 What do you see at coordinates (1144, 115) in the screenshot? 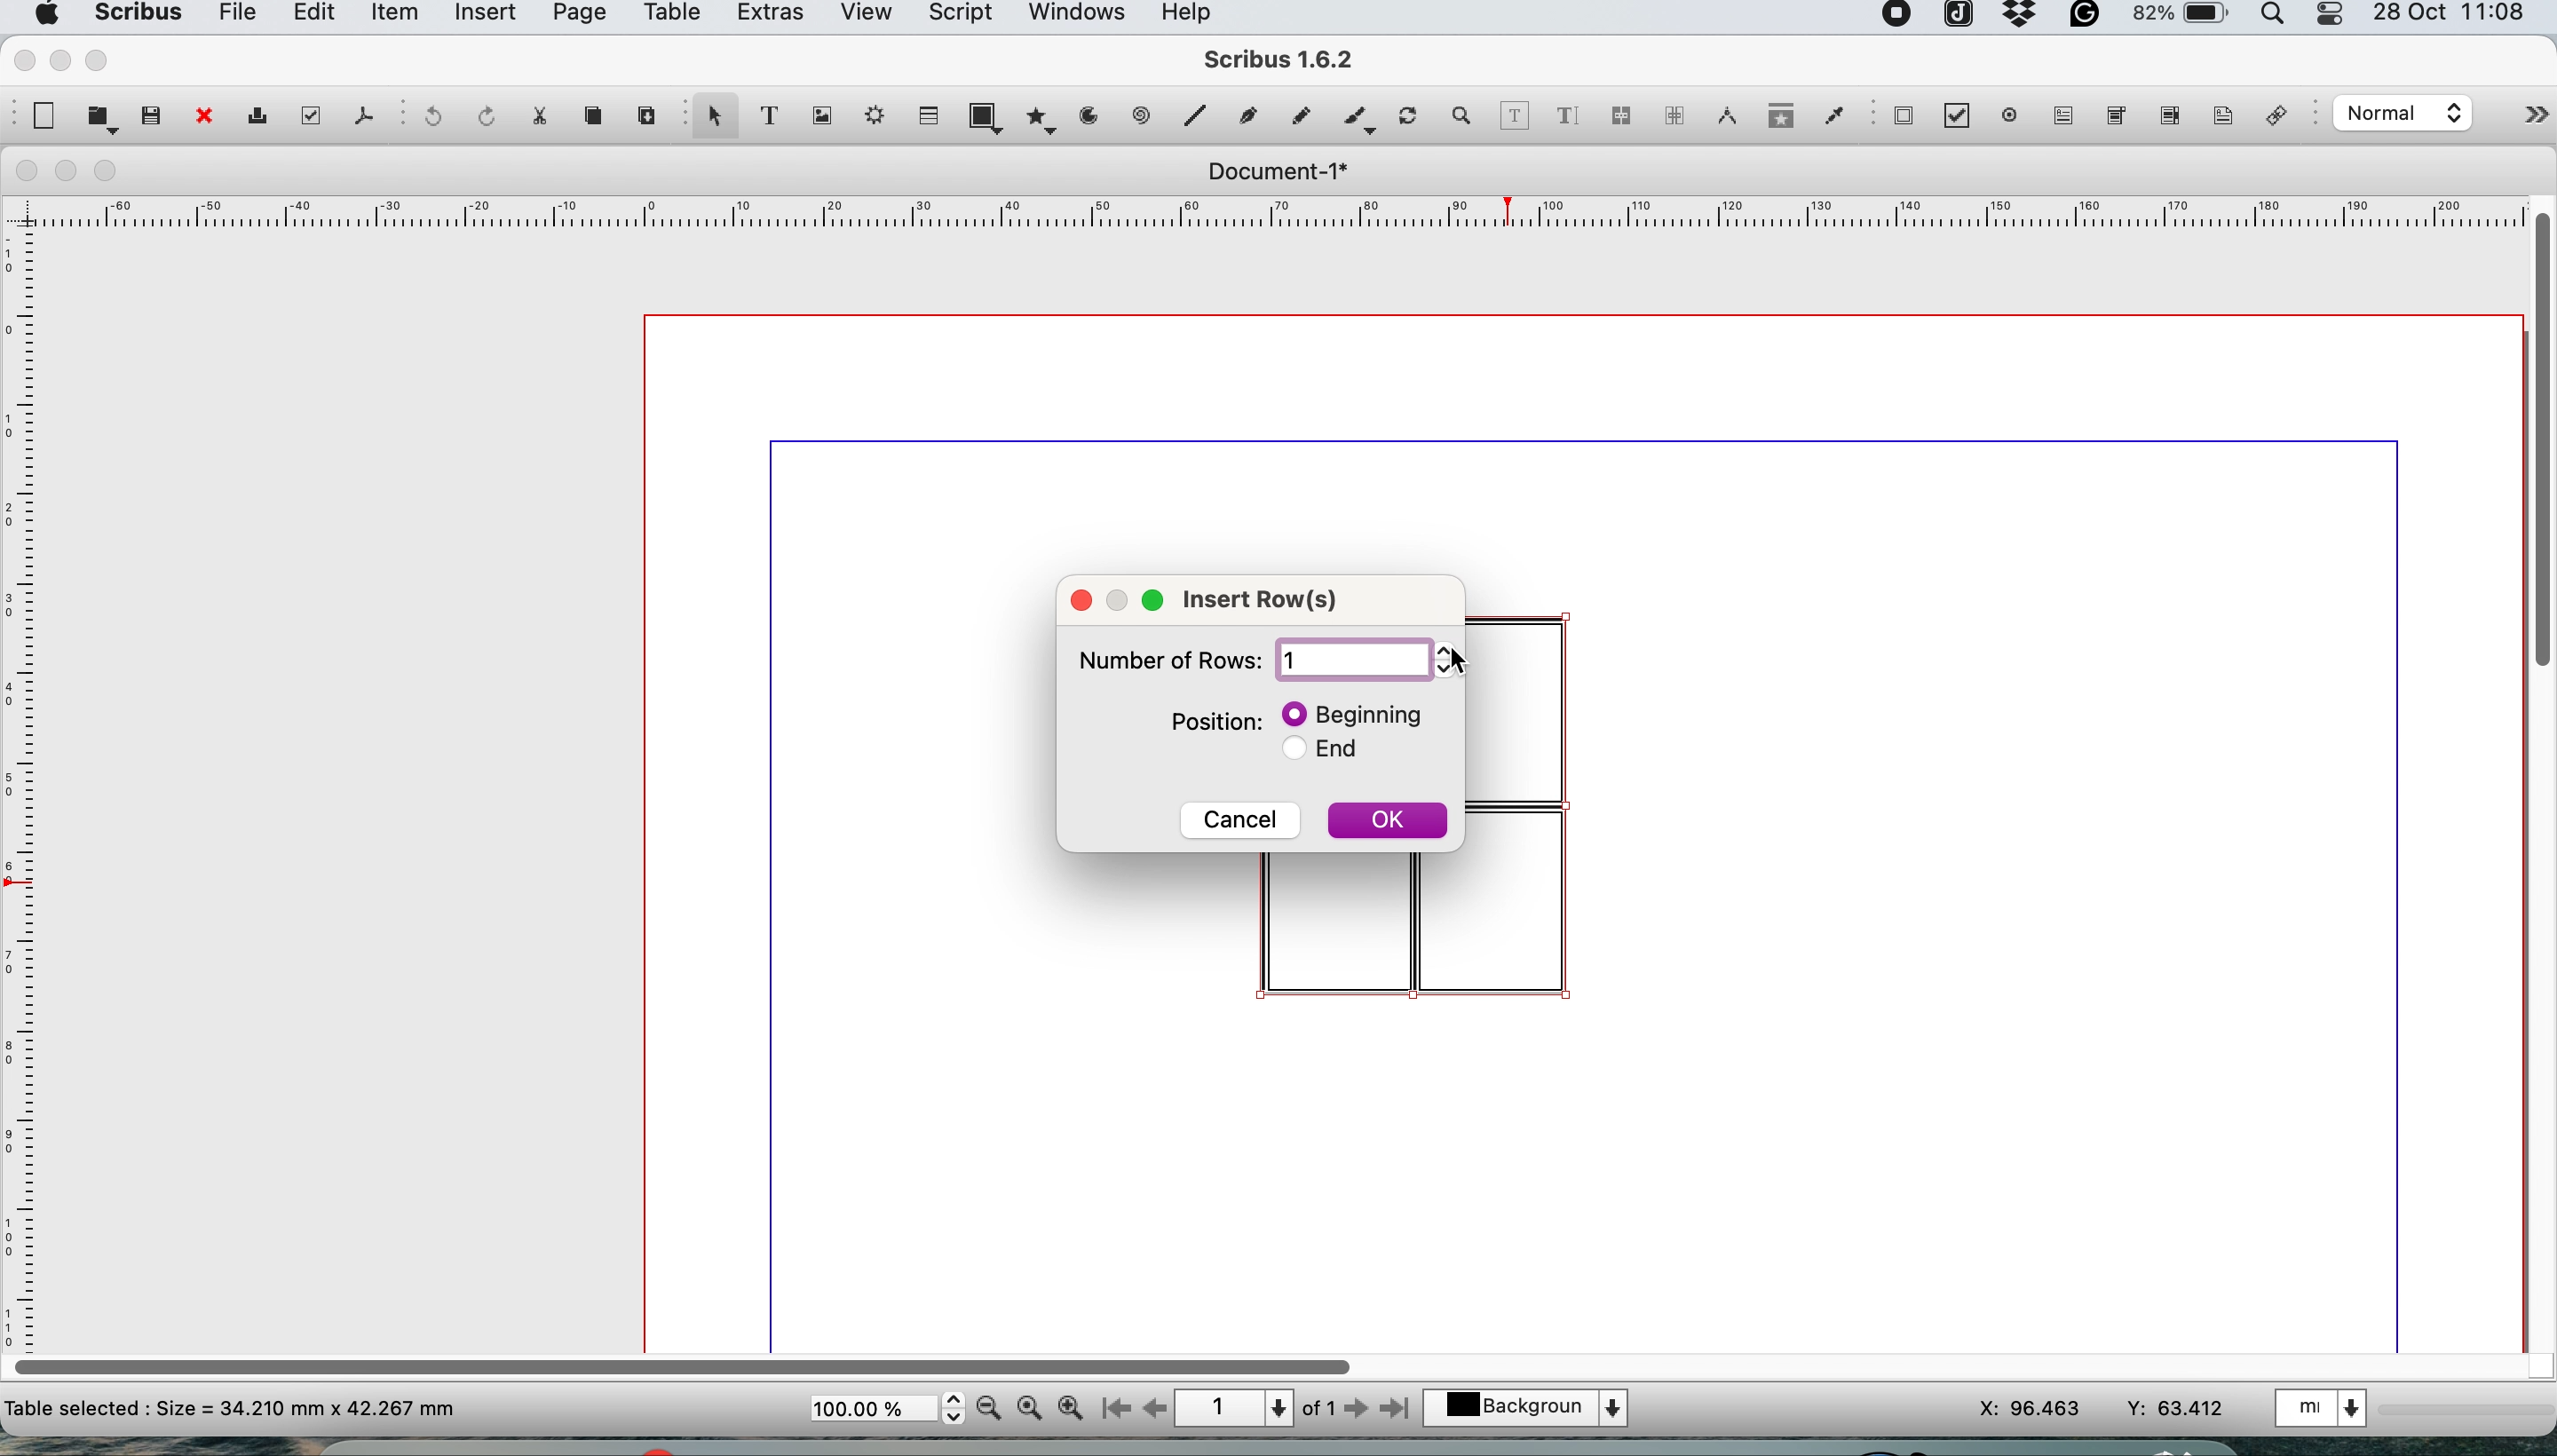
I see `spiral` at bounding box center [1144, 115].